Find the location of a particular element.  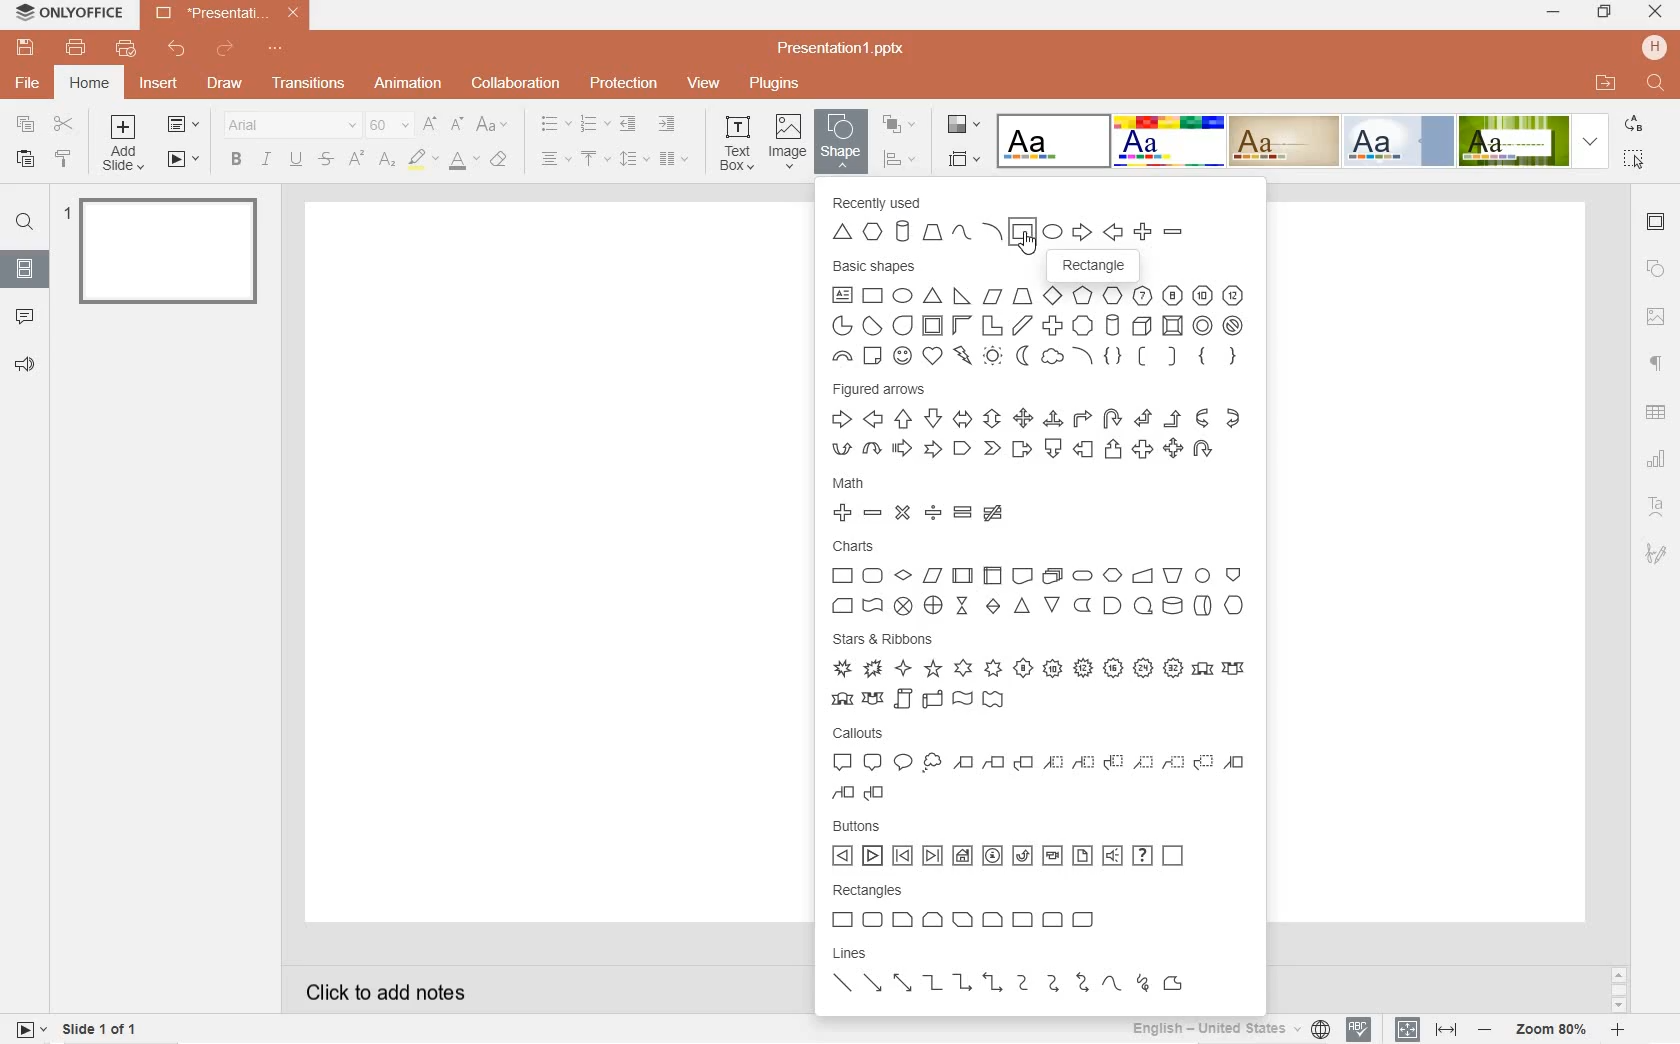

ONLYOFFICE is located at coordinates (71, 16).